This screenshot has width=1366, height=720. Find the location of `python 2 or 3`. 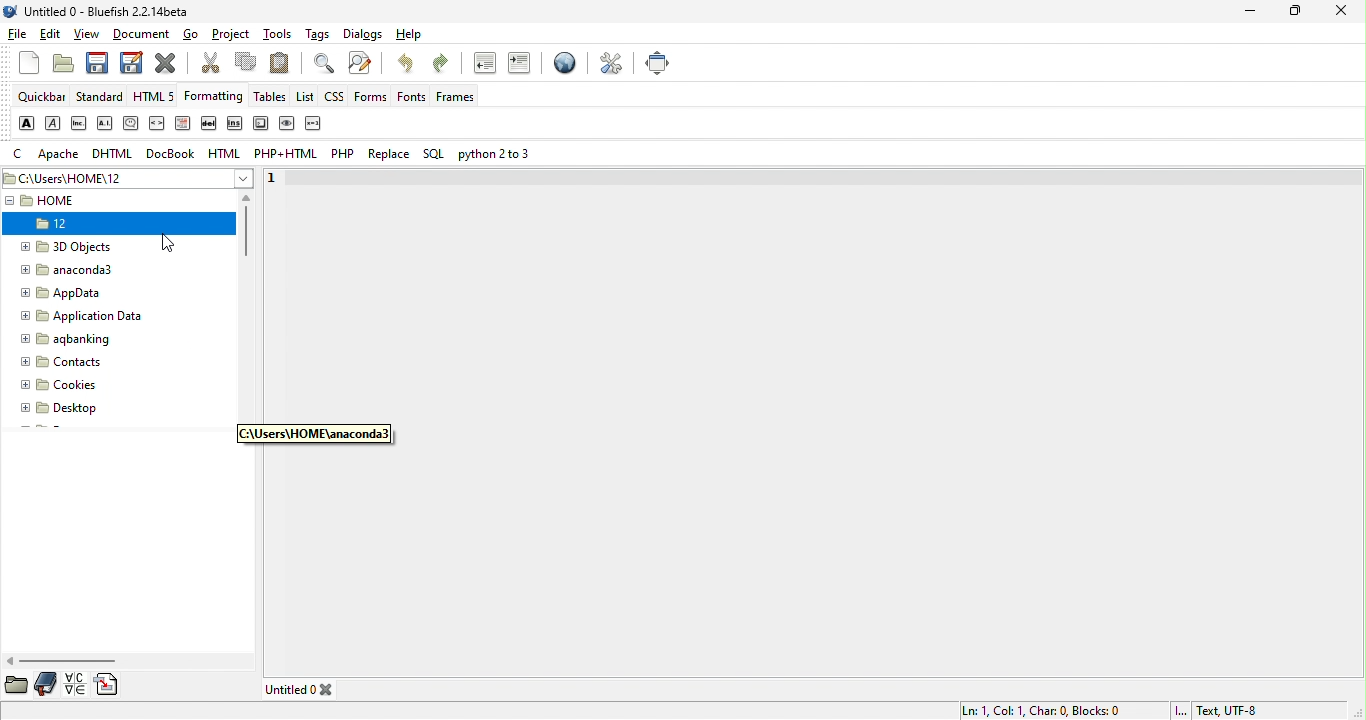

python 2 or 3 is located at coordinates (497, 155).